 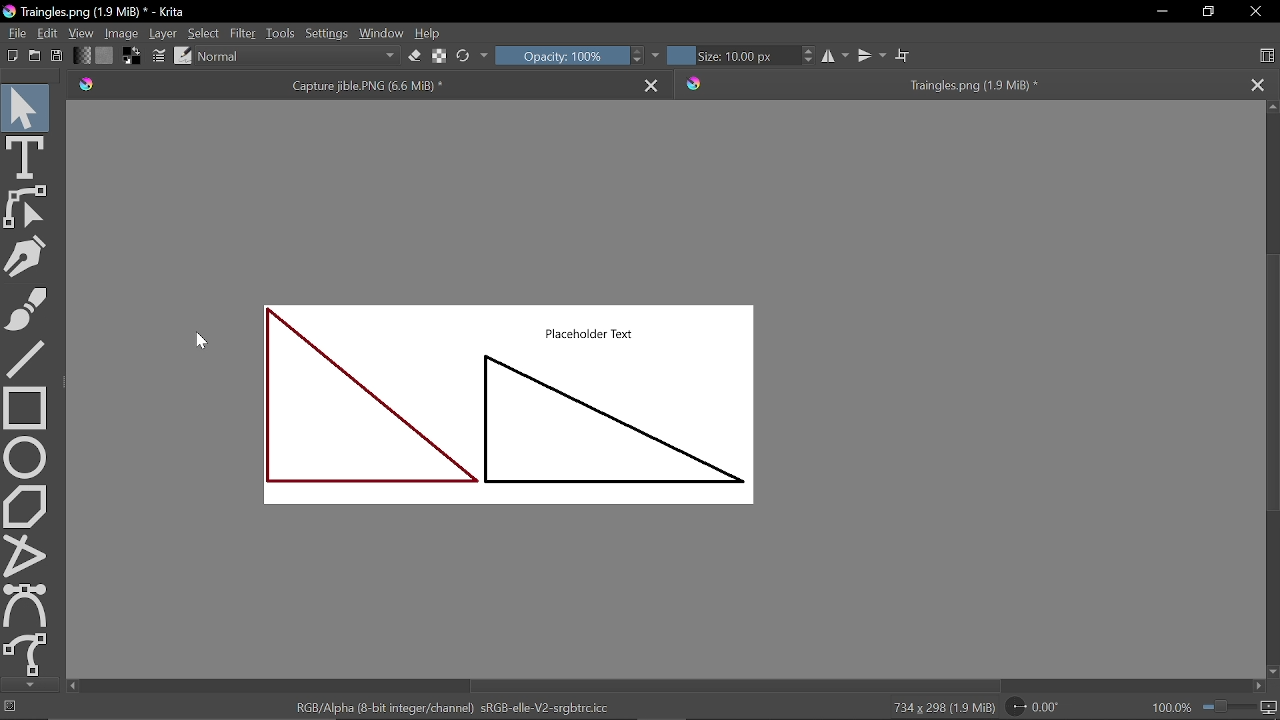 What do you see at coordinates (22, 555) in the screenshot?
I see `Polyline tool` at bounding box center [22, 555].